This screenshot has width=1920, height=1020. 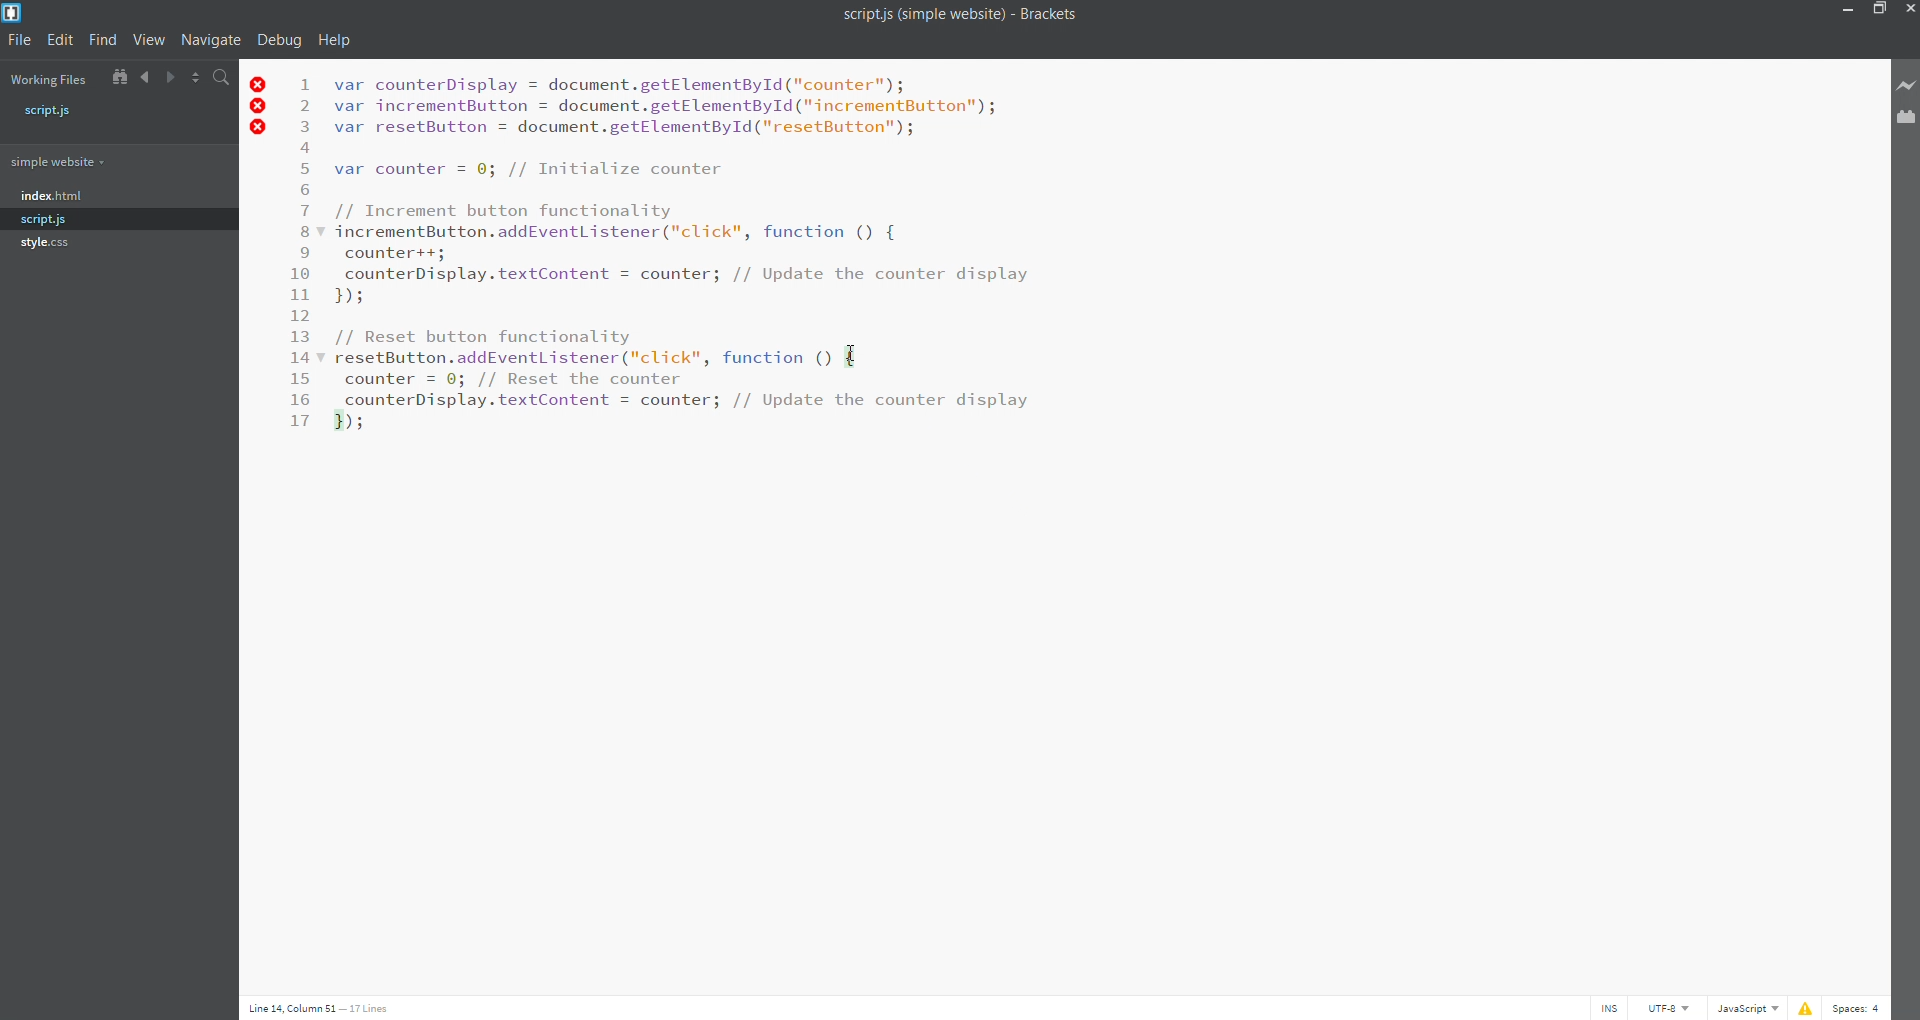 What do you see at coordinates (280, 40) in the screenshot?
I see `debug` at bounding box center [280, 40].